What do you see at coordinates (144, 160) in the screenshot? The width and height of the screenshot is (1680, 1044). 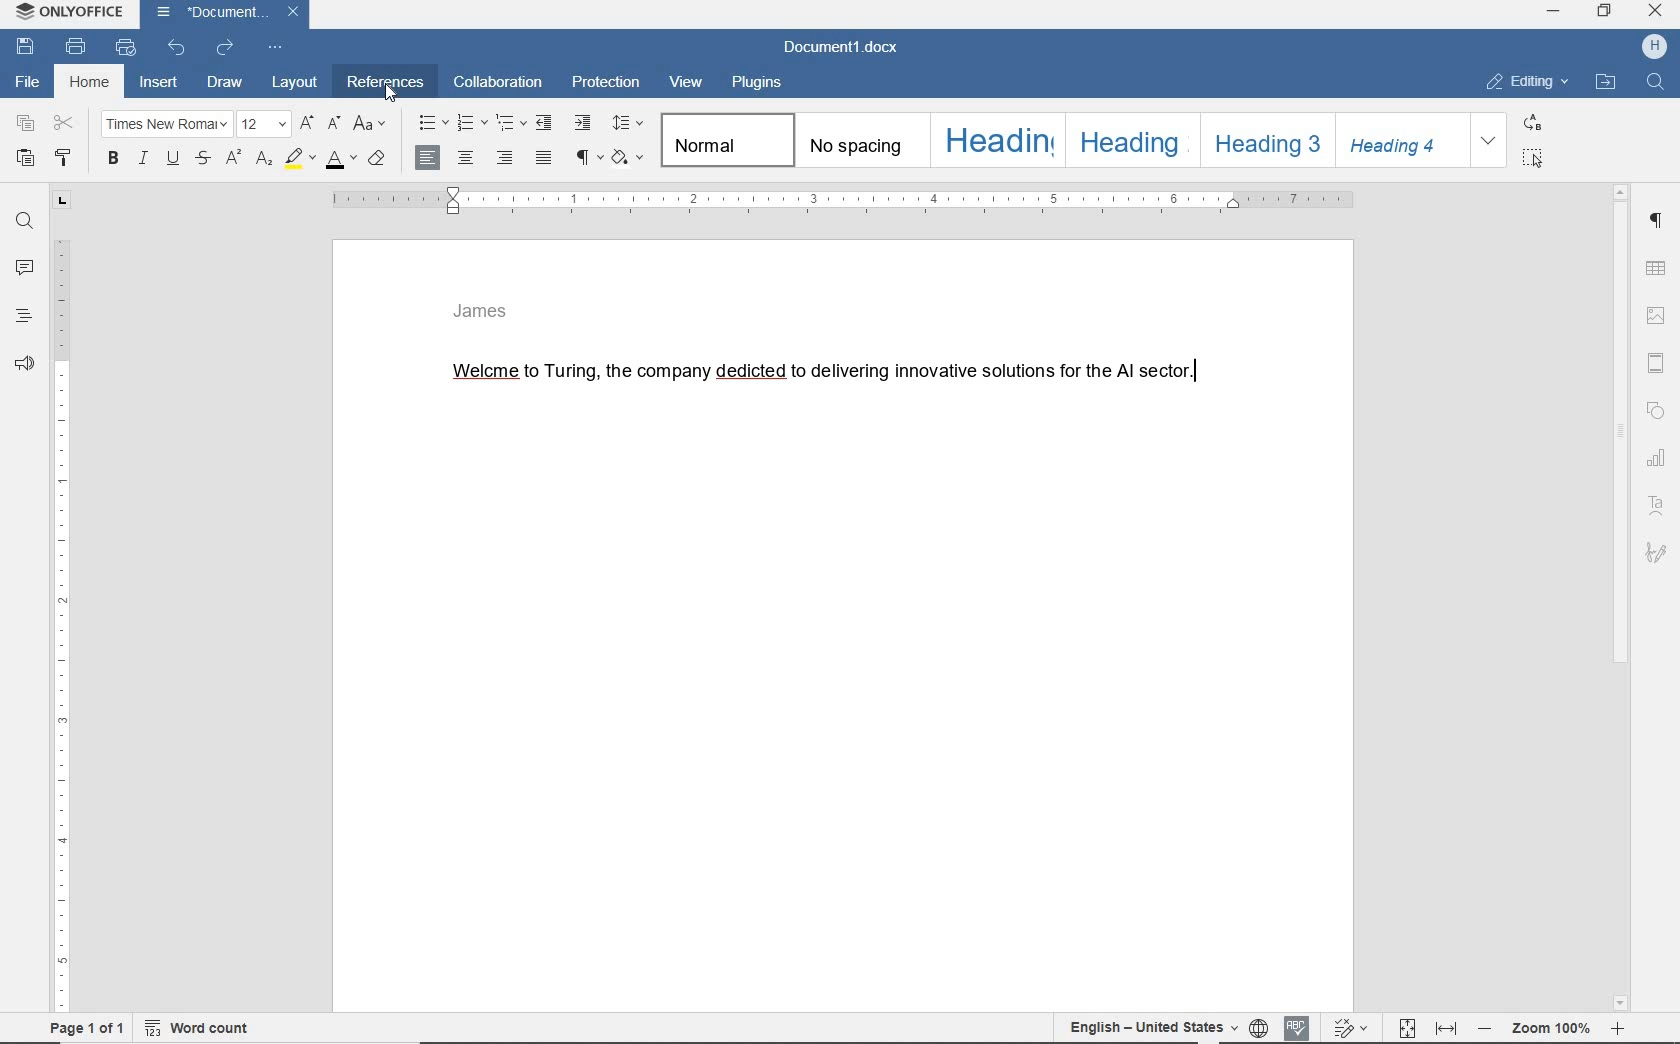 I see `italic` at bounding box center [144, 160].